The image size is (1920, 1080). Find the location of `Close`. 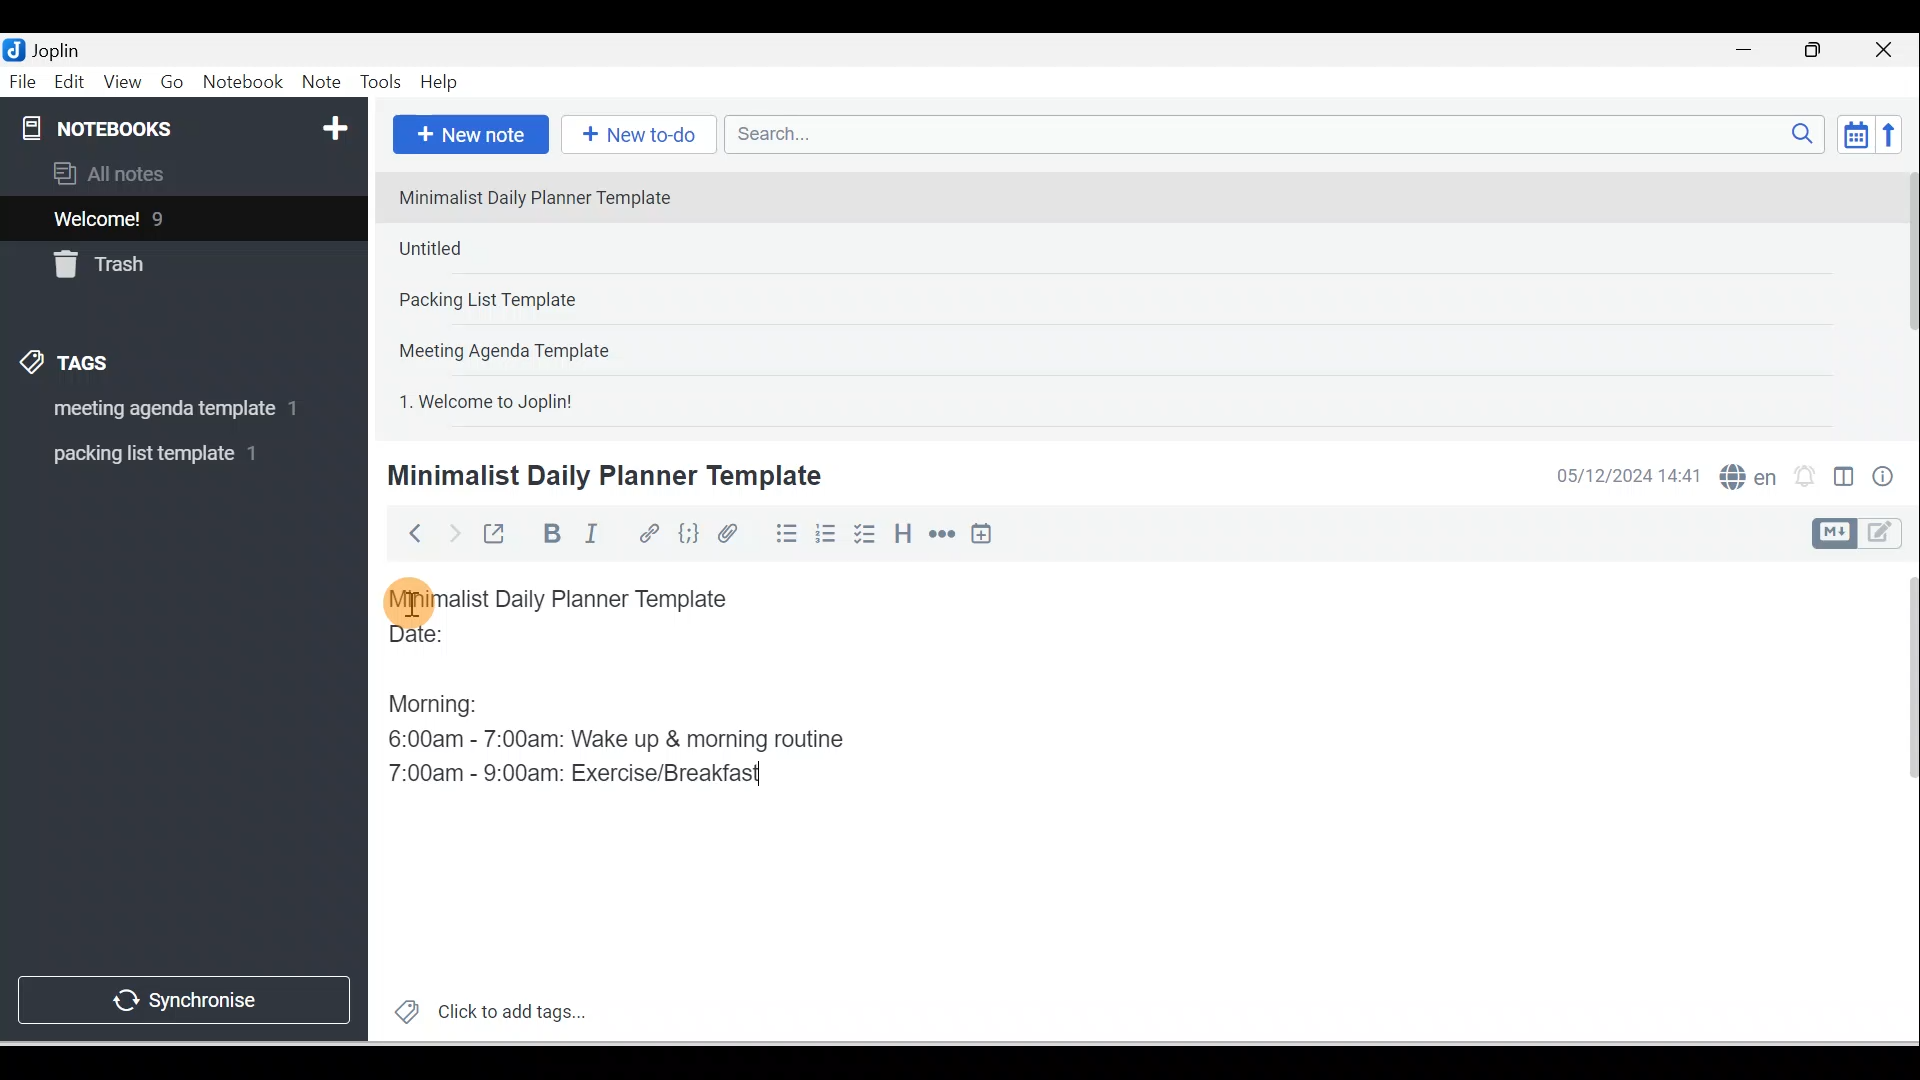

Close is located at coordinates (1889, 50).